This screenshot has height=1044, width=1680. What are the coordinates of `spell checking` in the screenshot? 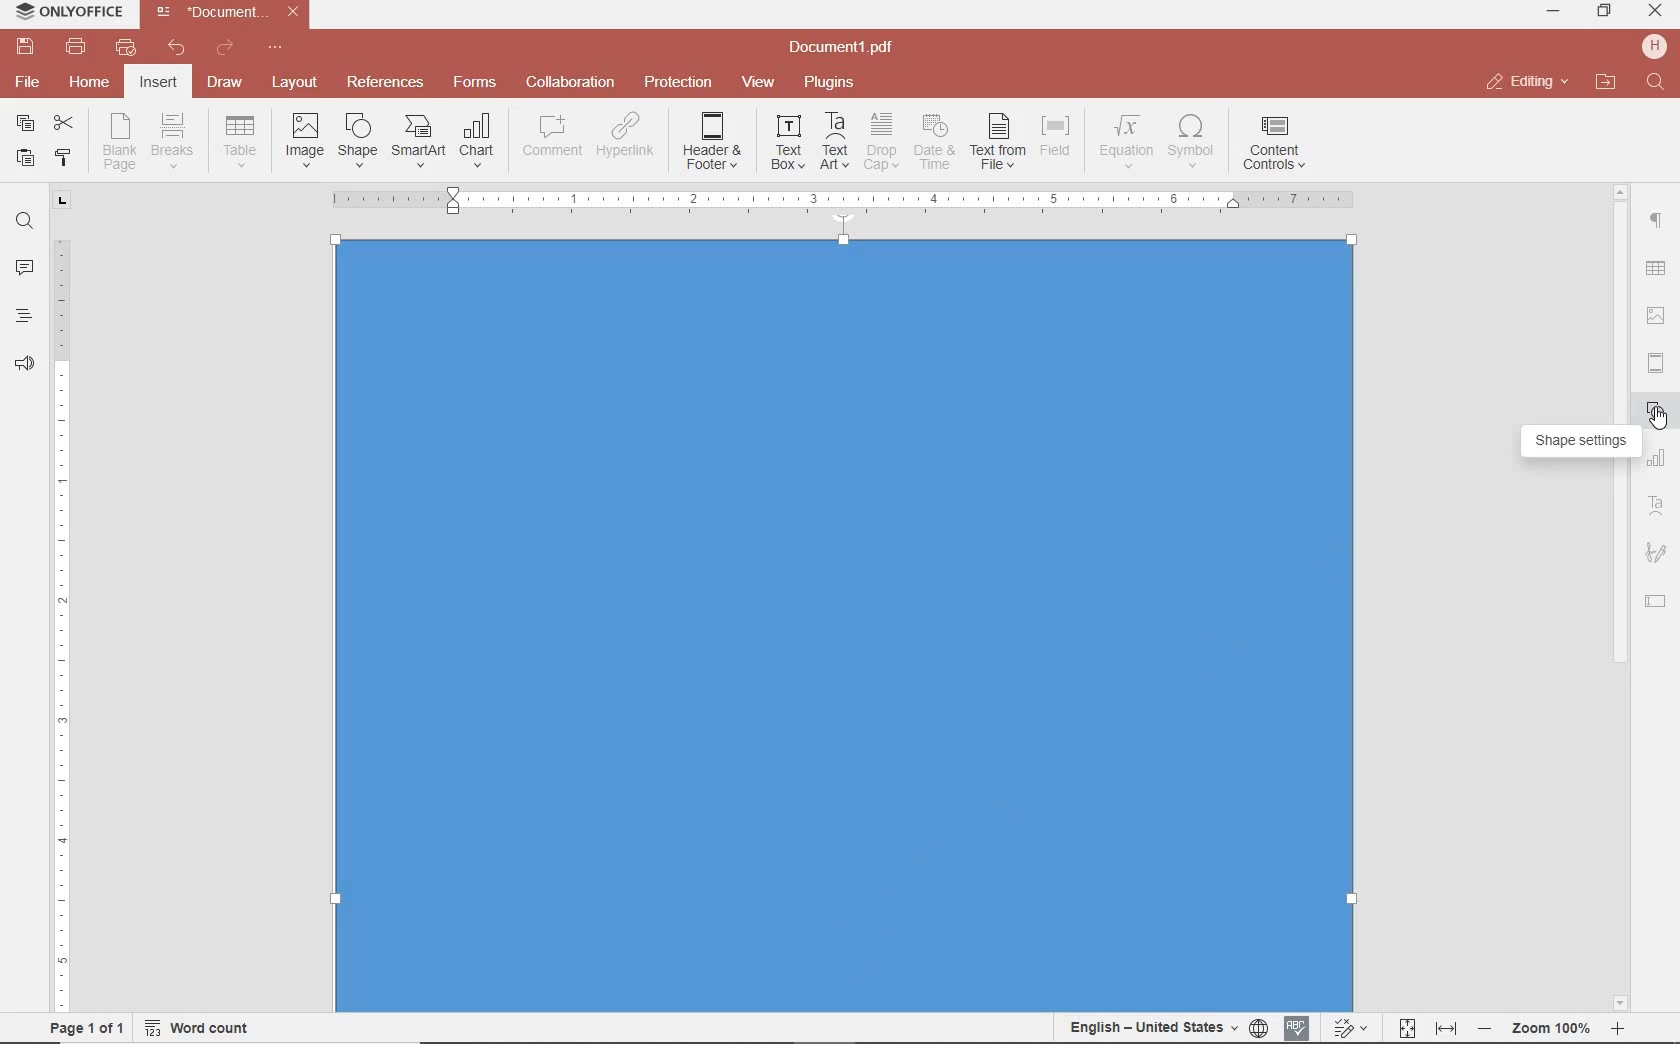 It's located at (1297, 1028).